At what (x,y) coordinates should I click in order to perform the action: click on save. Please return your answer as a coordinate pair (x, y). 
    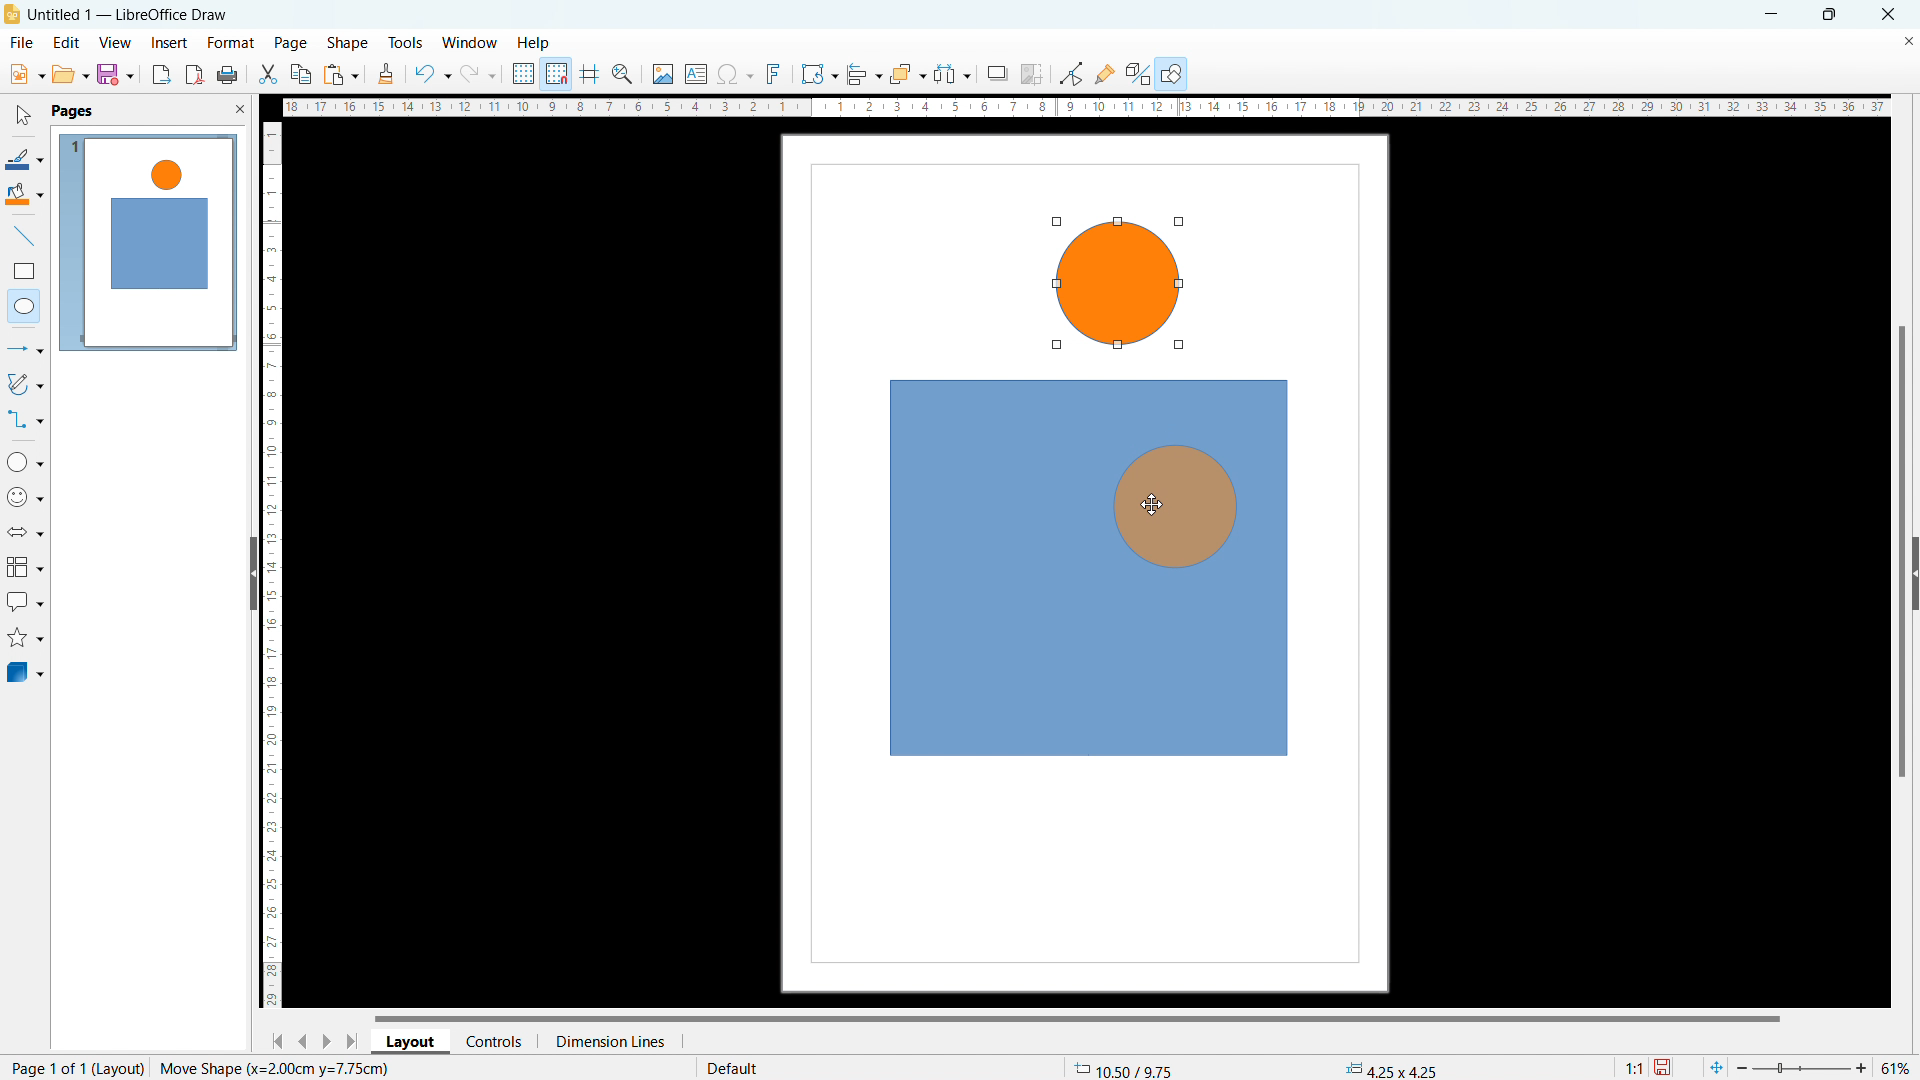
    Looking at the image, I should click on (1665, 1068).